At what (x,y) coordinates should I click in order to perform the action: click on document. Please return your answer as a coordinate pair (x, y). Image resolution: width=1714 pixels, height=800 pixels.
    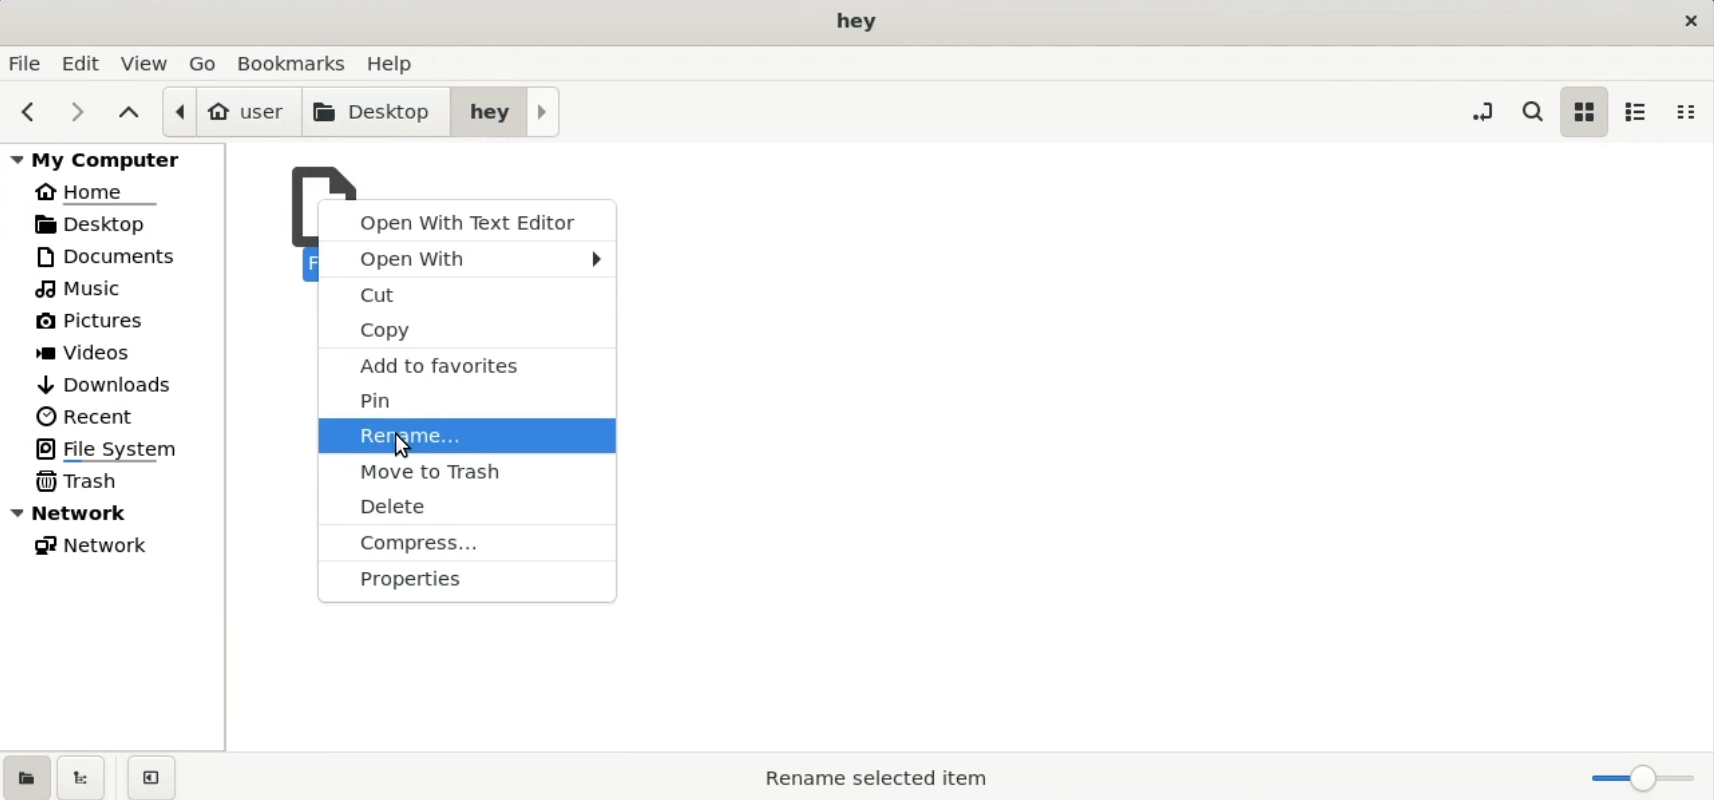
    Looking at the image, I should click on (120, 256).